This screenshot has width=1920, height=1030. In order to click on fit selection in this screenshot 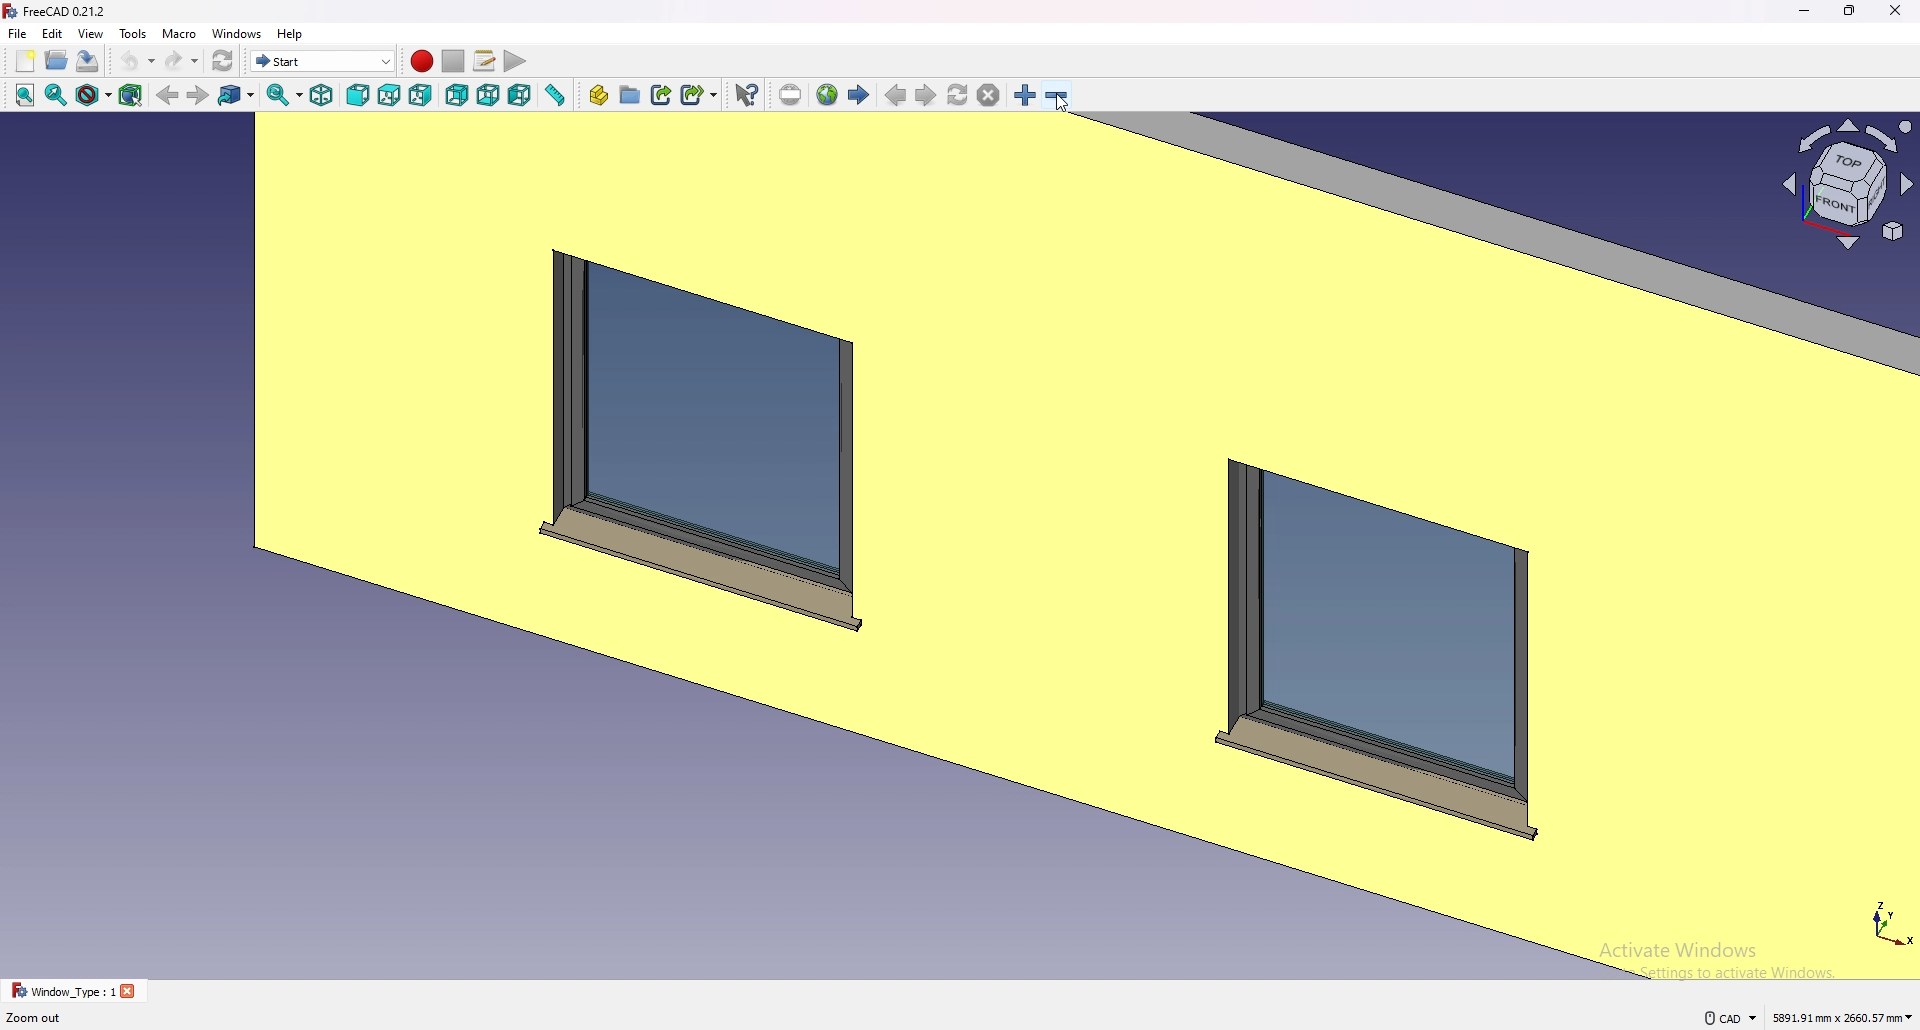, I will do `click(57, 94)`.